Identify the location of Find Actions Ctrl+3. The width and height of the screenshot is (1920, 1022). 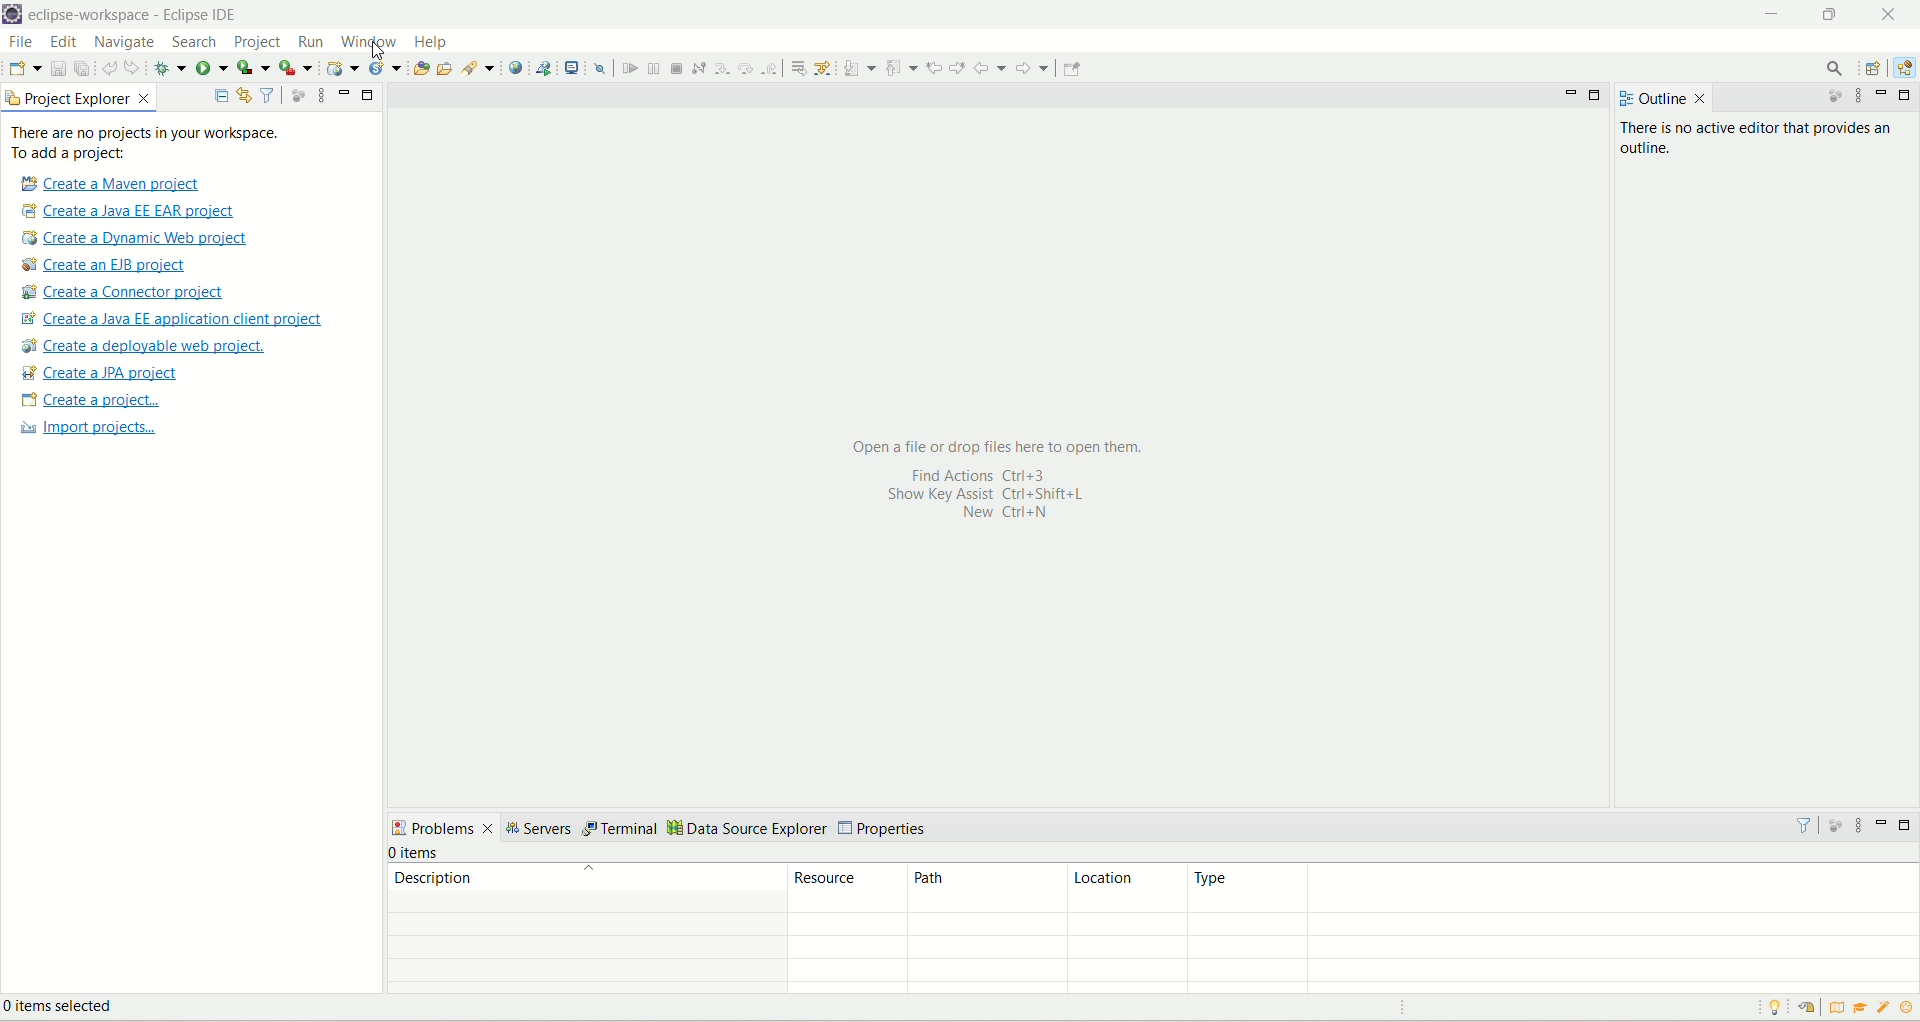
(971, 474).